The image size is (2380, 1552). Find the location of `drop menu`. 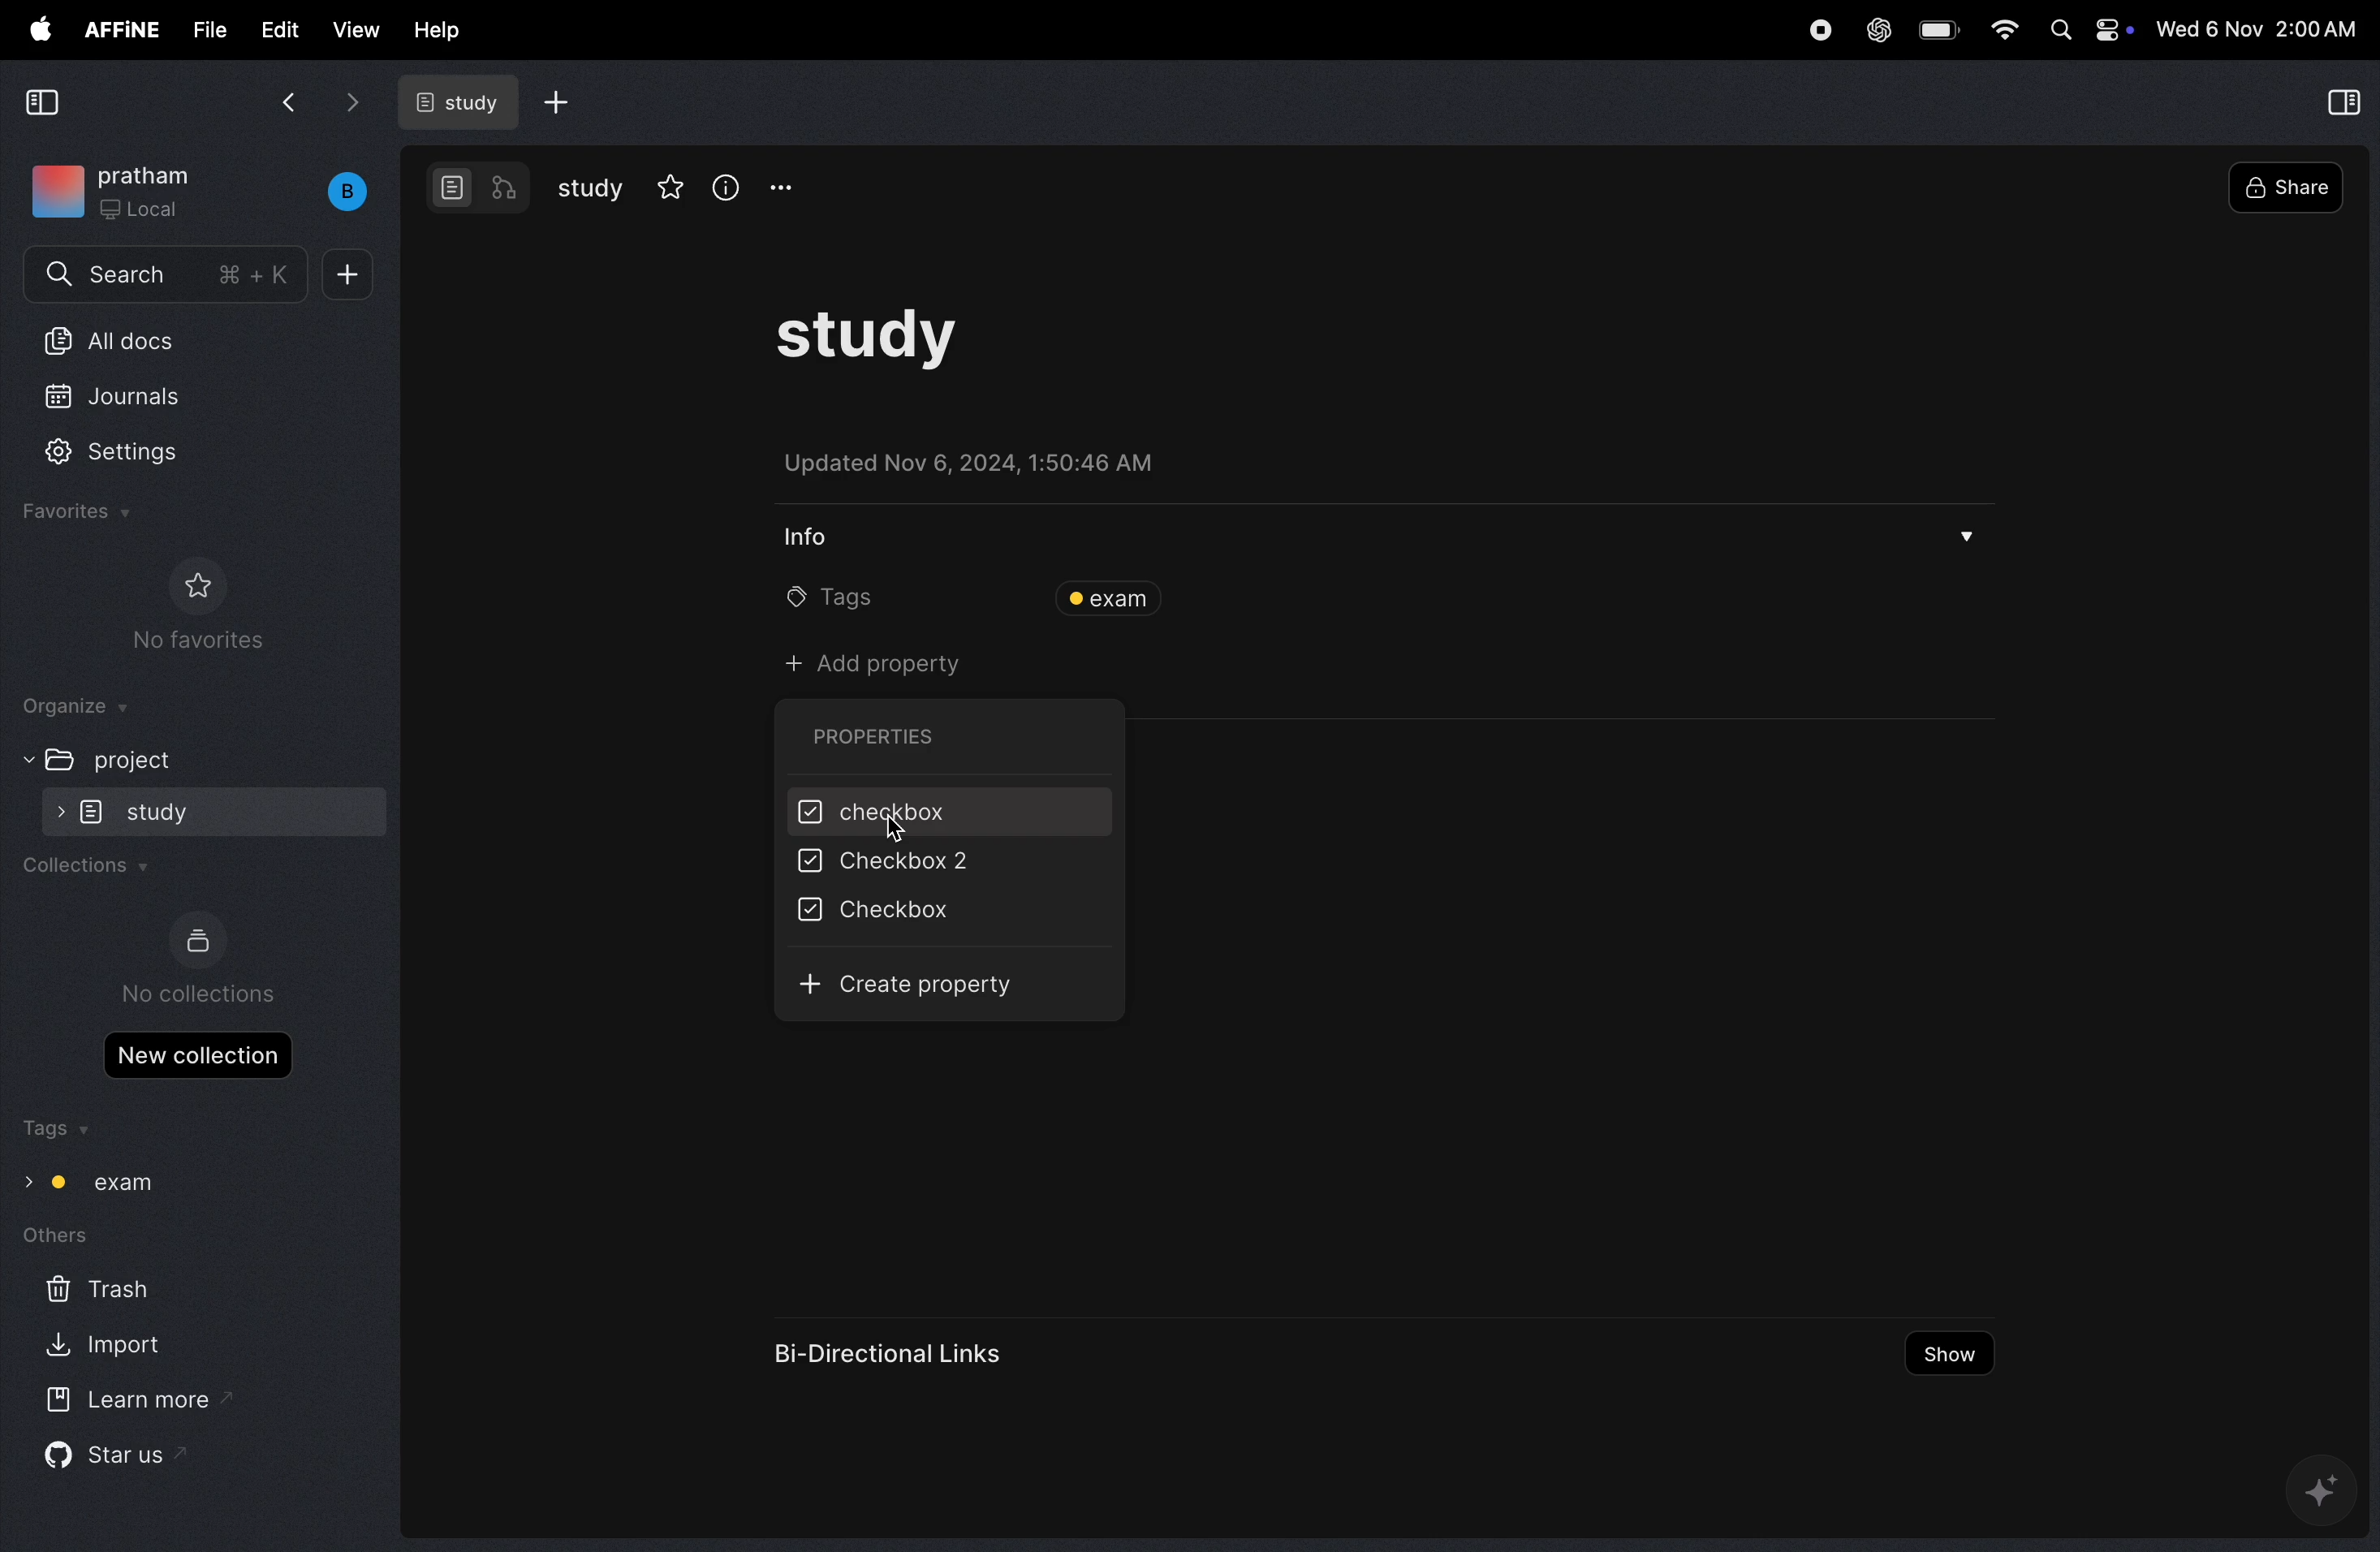

drop menu is located at coordinates (1961, 535).